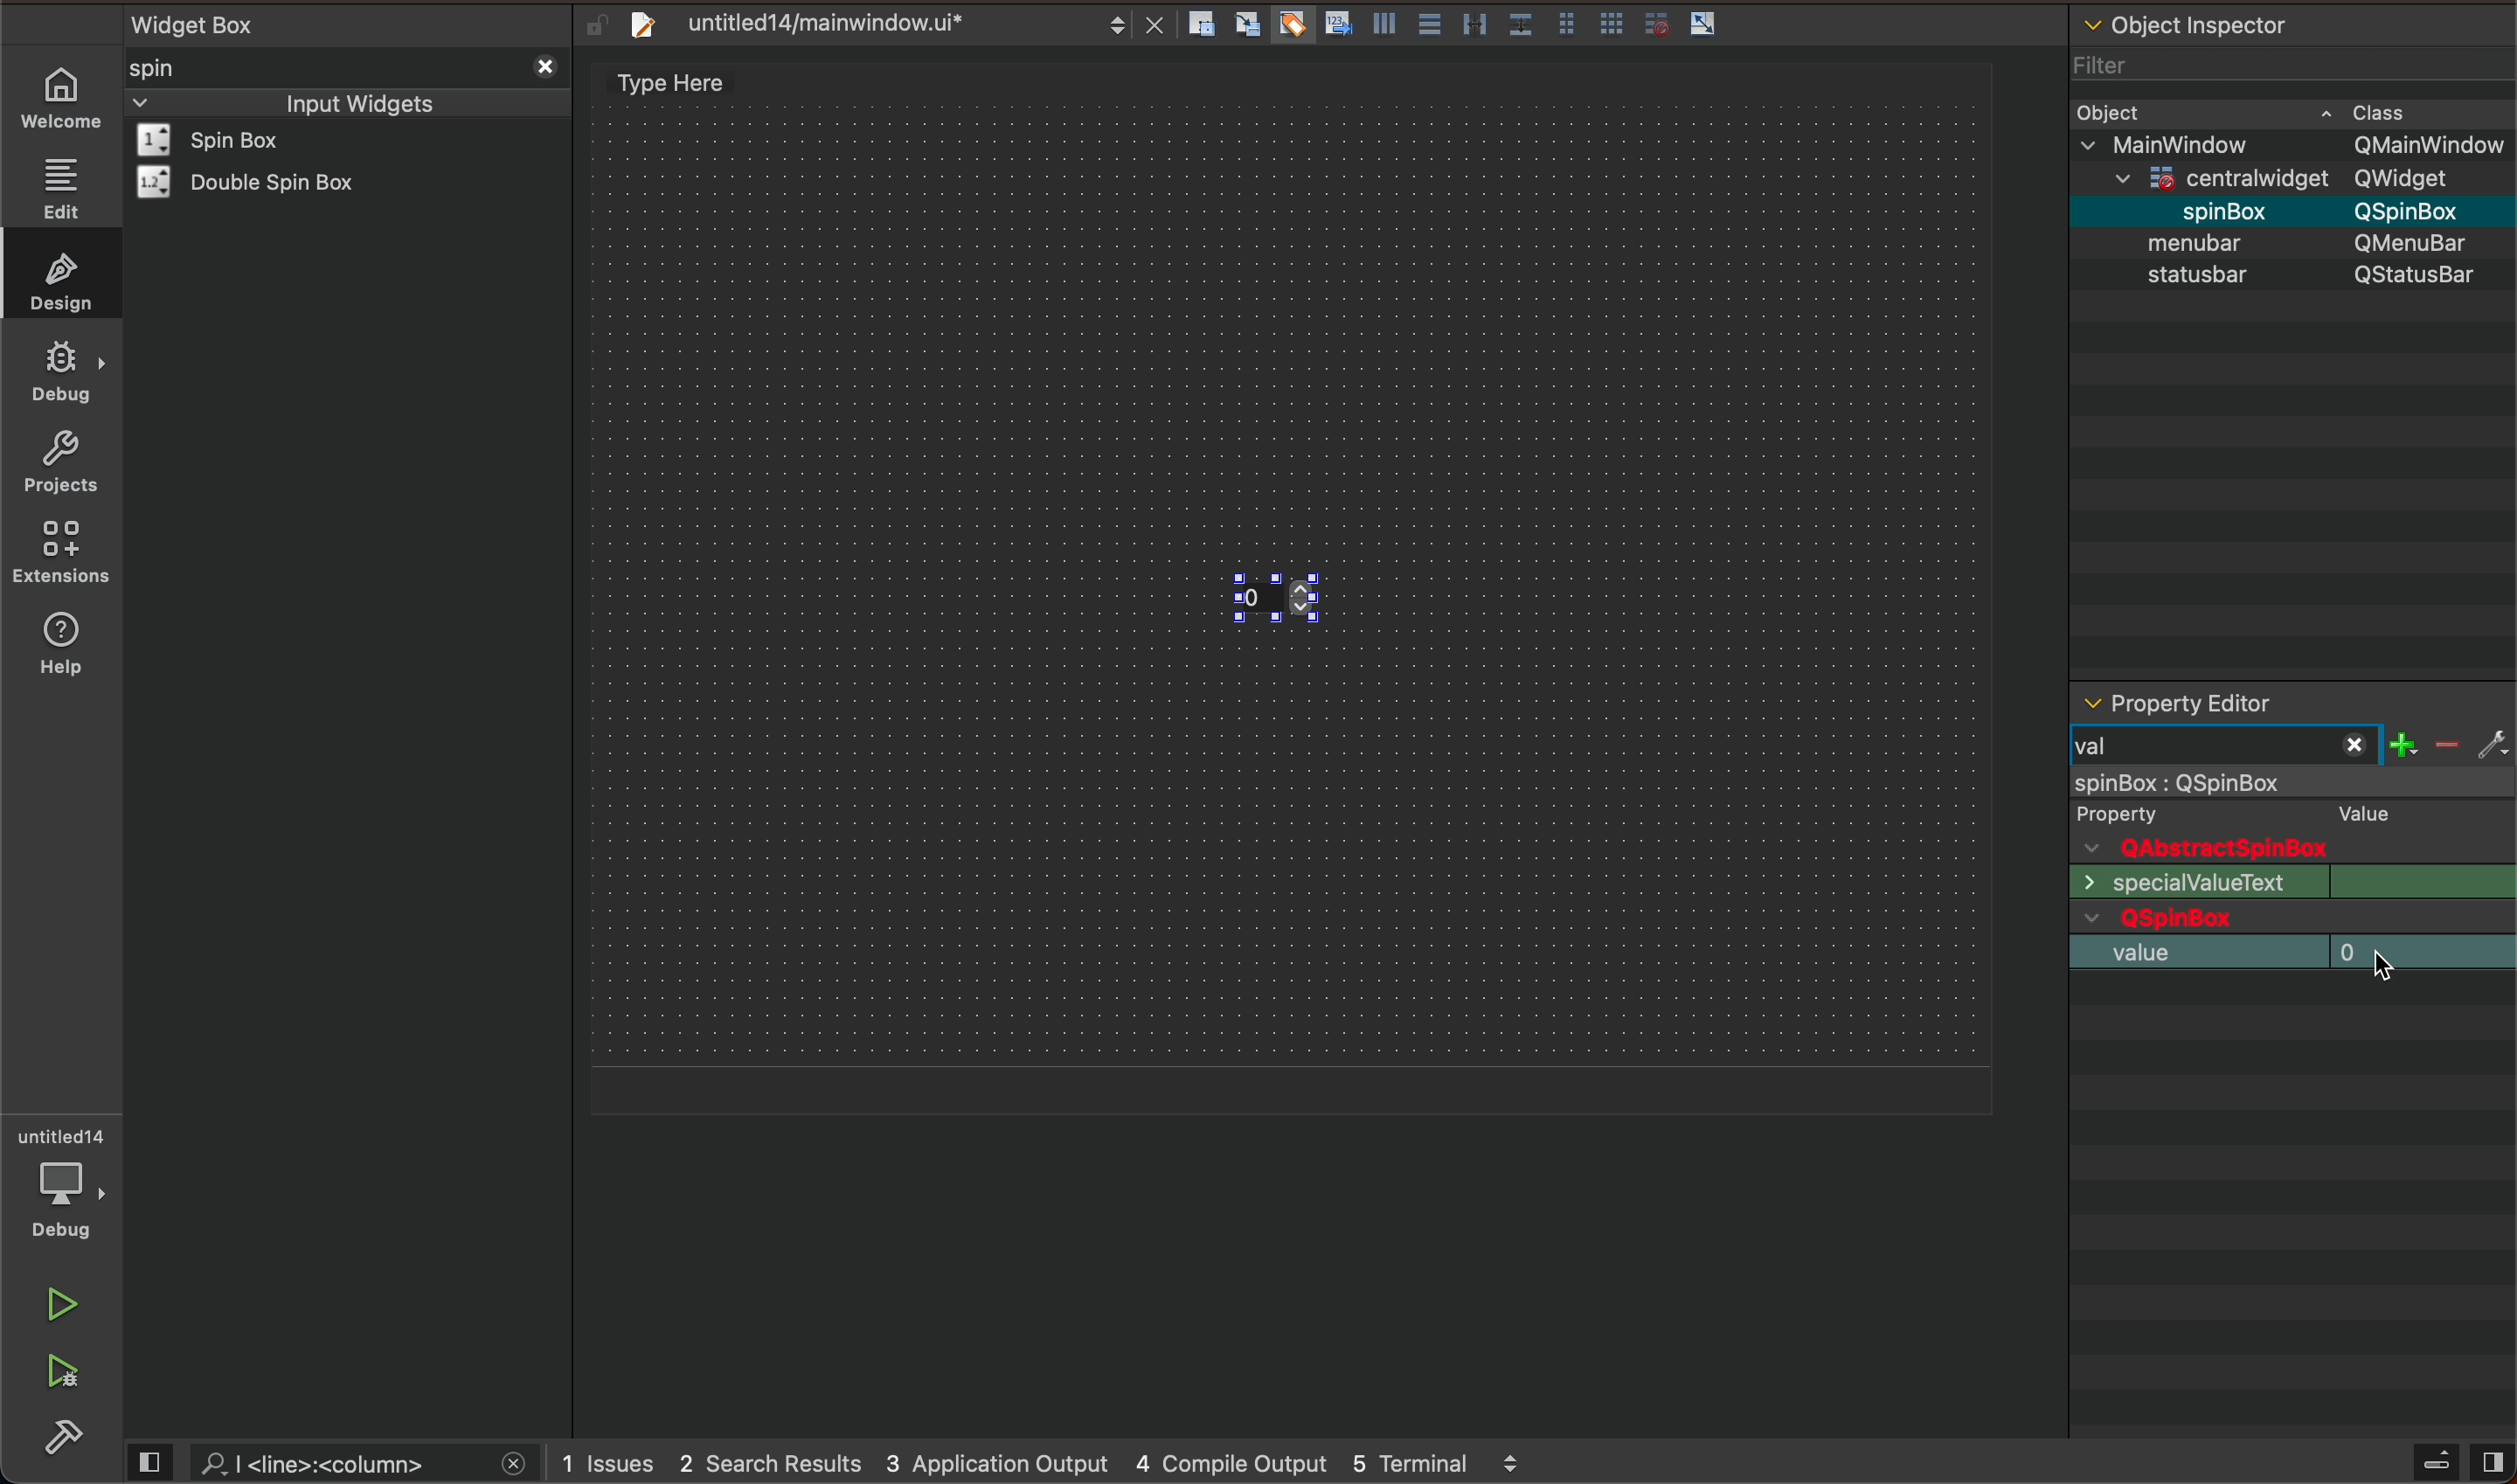  I want to click on class, so click(2383, 109).